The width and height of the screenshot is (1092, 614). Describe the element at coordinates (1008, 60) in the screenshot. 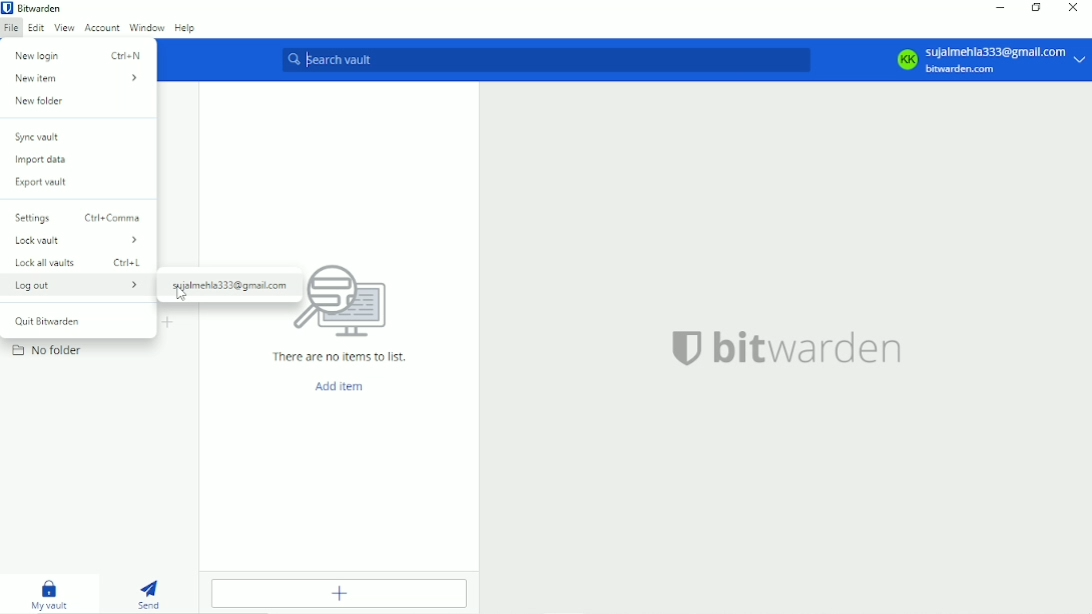

I see `sujaimehla333@gmail.com bitwarden.com` at that location.